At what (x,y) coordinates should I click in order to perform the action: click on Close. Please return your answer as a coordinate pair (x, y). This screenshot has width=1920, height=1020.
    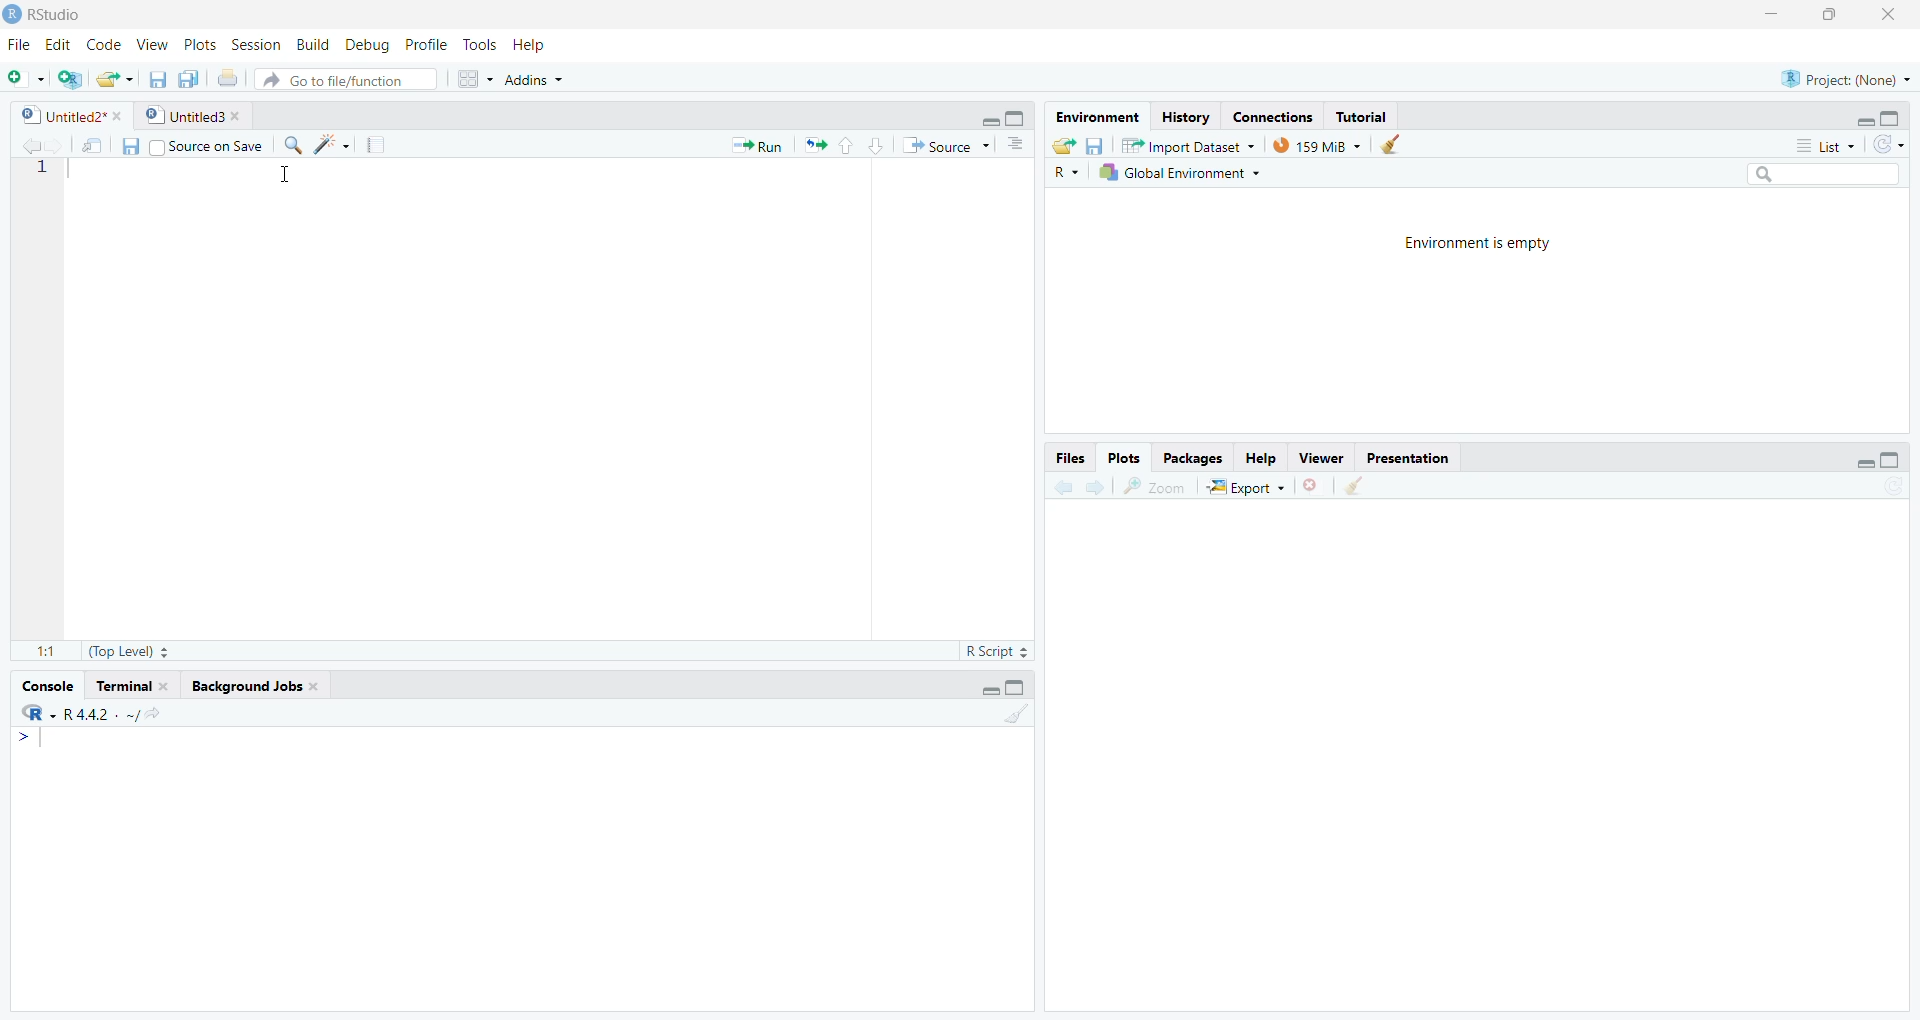
    Looking at the image, I should click on (1889, 17).